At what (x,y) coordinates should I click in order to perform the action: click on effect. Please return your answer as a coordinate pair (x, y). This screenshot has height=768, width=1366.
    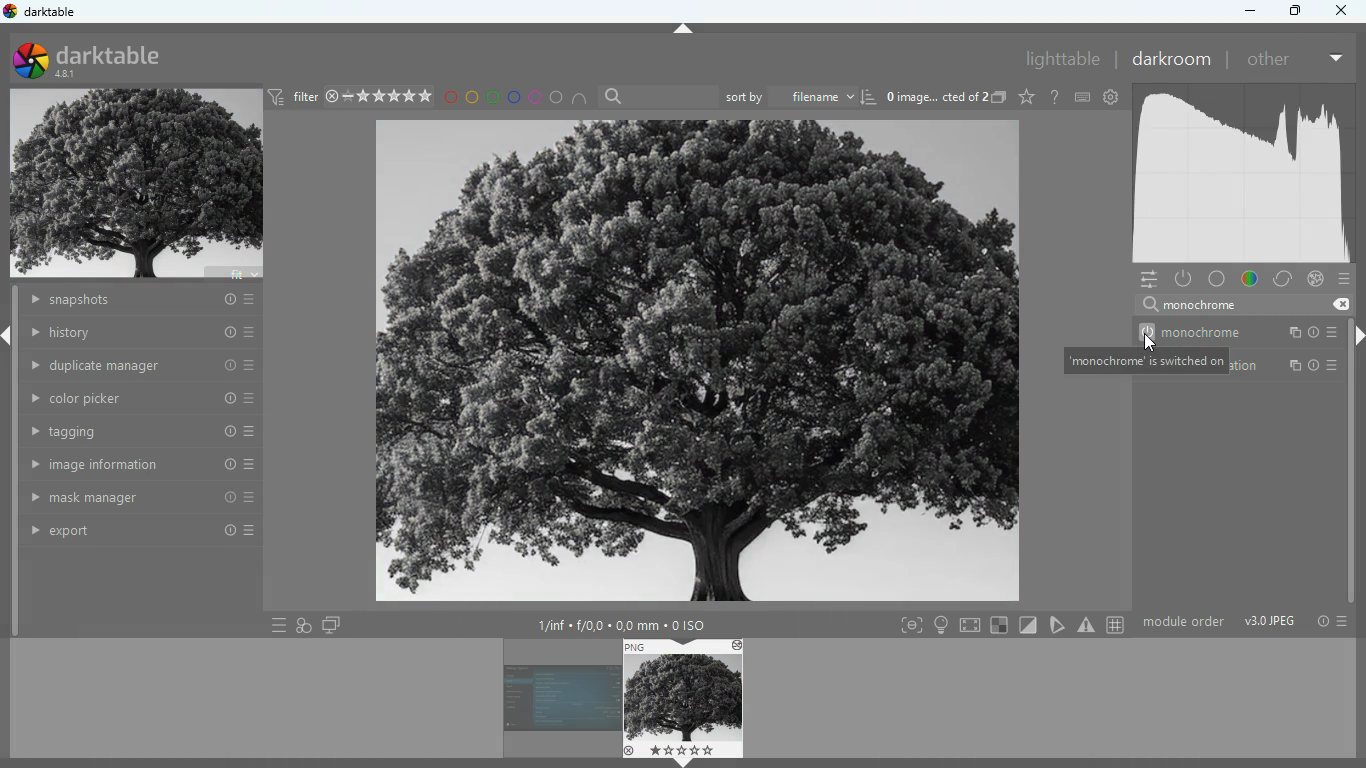
    Looking at the image, I should click on (1317, 278).